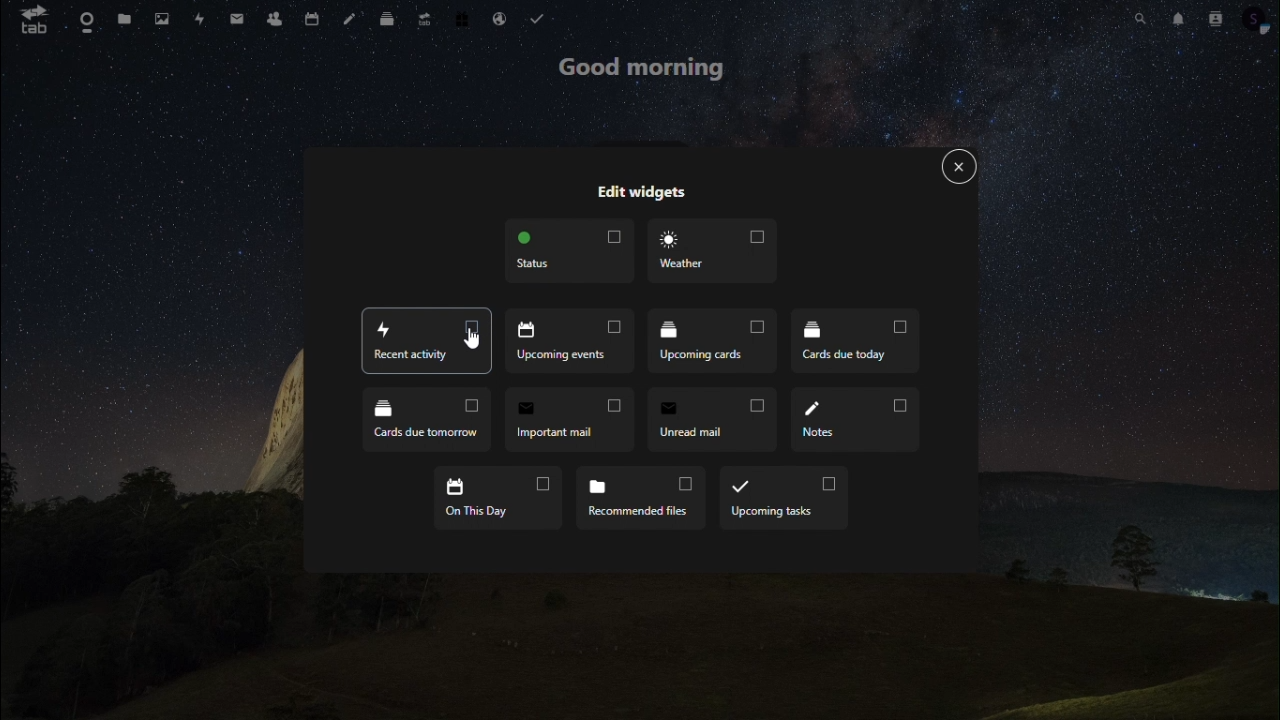 The width and height of the screenshot is (1280, 720). Describe the element at coordinates (954, 168) in the screenshot. I see `exit` at that location.